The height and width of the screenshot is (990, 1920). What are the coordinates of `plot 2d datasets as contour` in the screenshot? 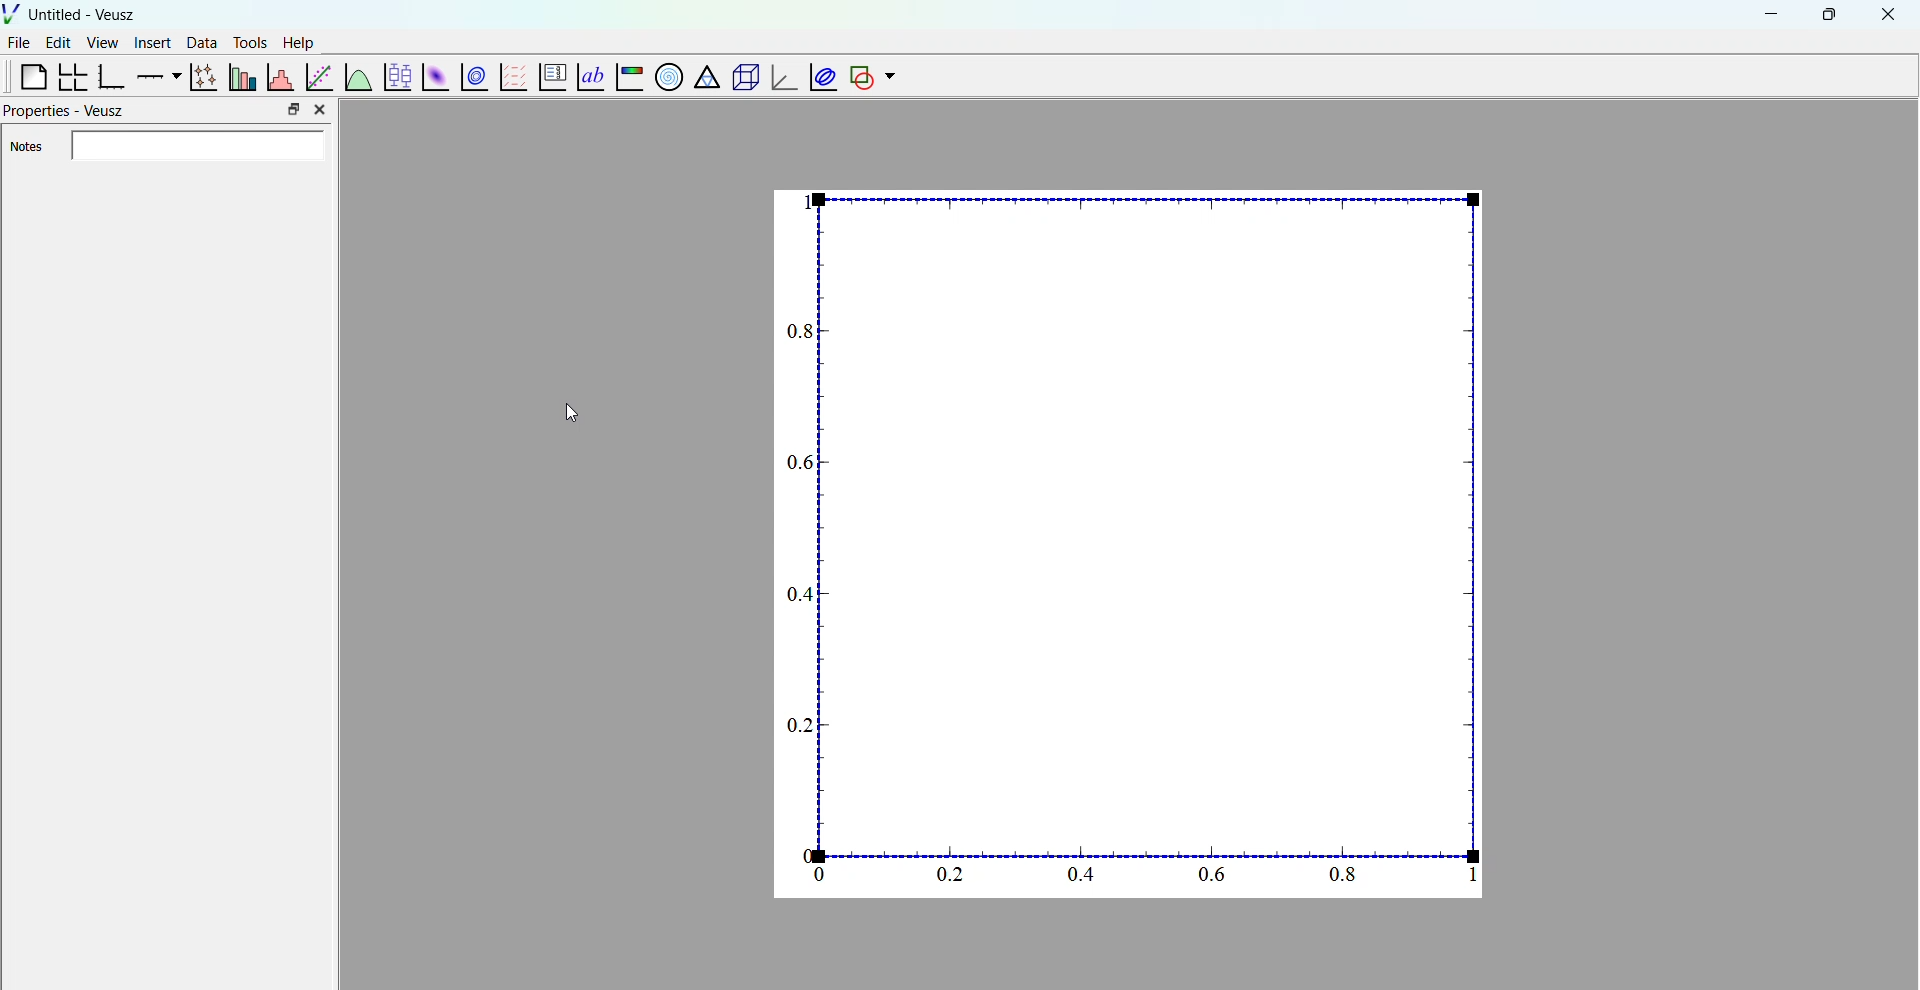 It's located at (475, 78).